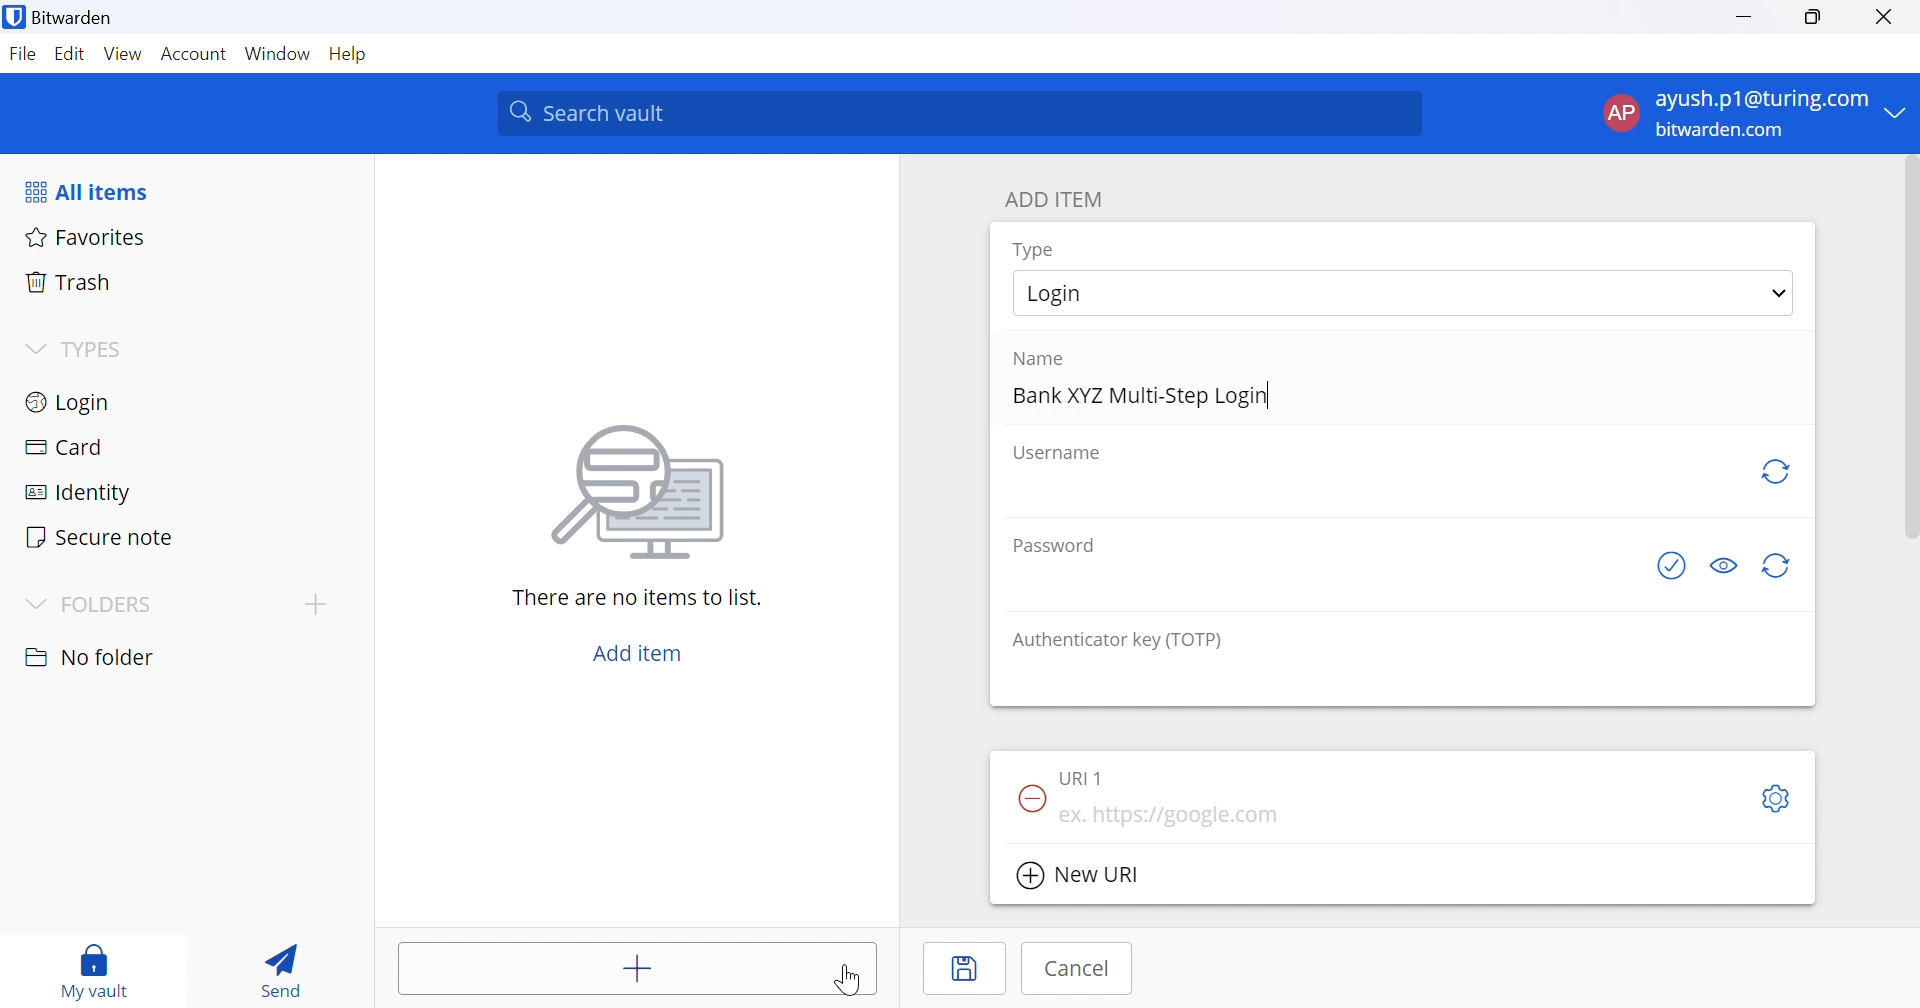 The image size is (1920, 1008). I want to click on TYPES, so click(98, 350).